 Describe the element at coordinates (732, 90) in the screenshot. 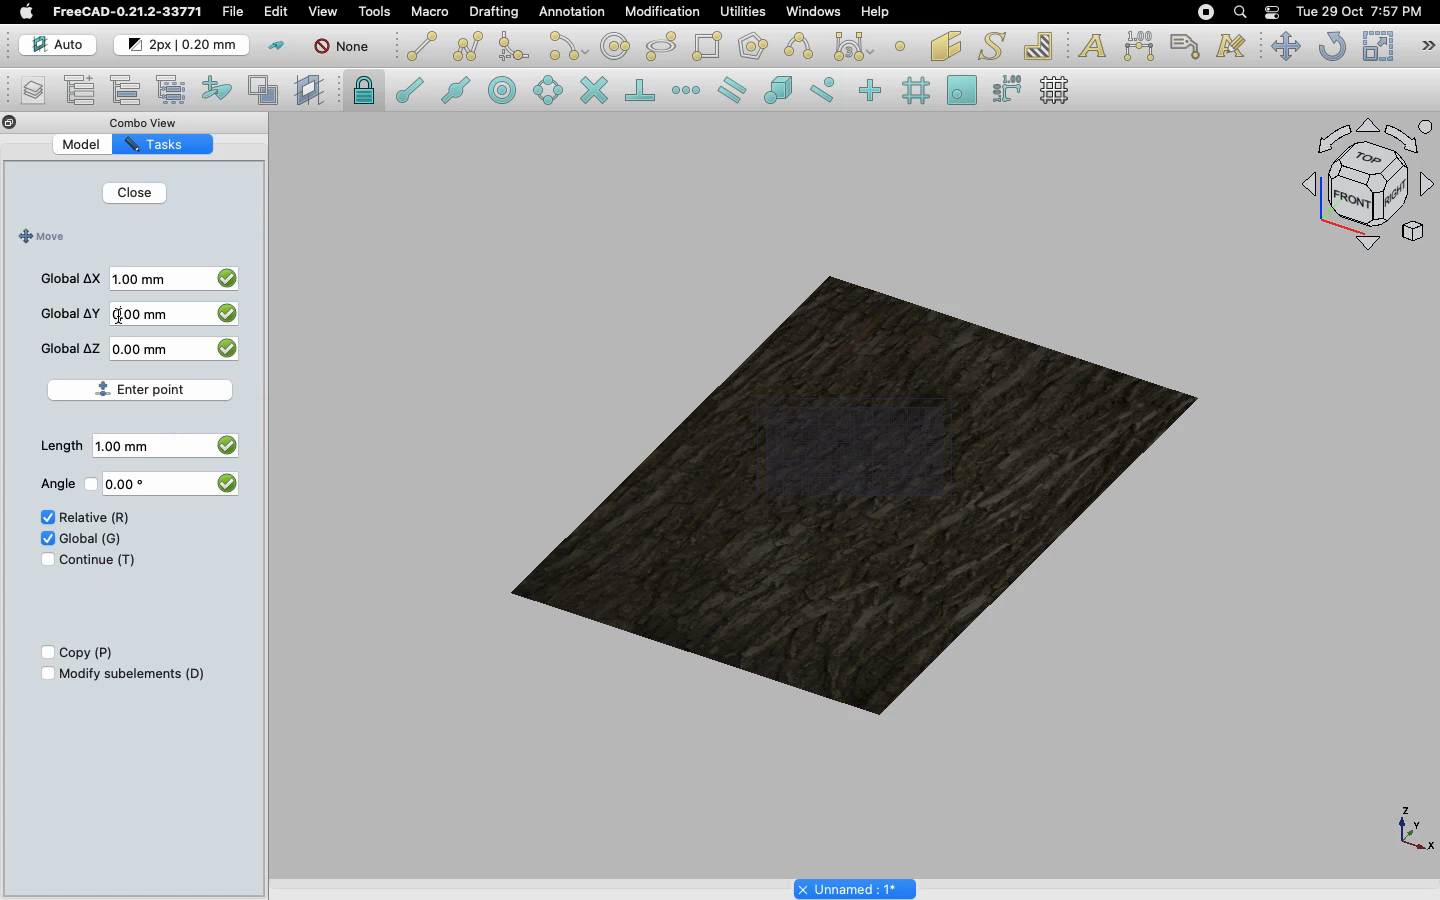

I see `Snap parallel` at that location.